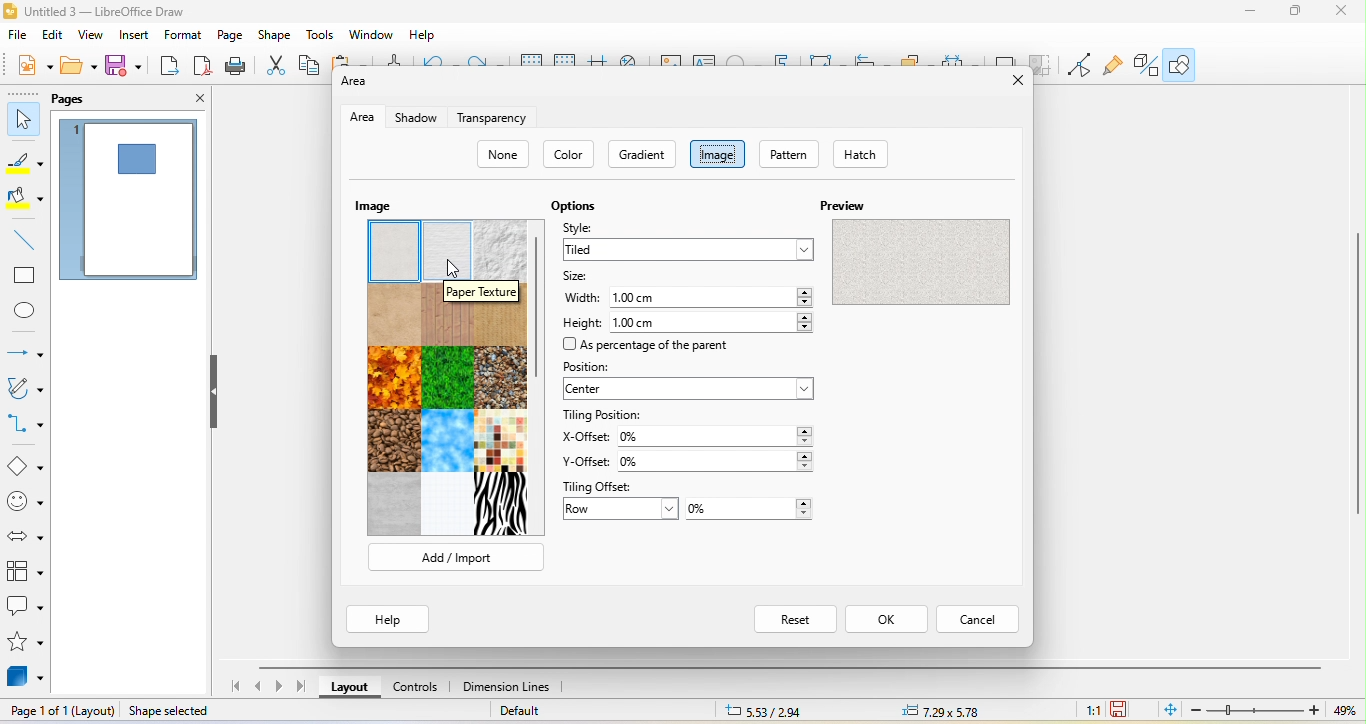 The image size is (1366, 724). What do you see at coordinates (25, 348) in the screenshot?
I see `lines and arrow` at bounding box center [25, 348].